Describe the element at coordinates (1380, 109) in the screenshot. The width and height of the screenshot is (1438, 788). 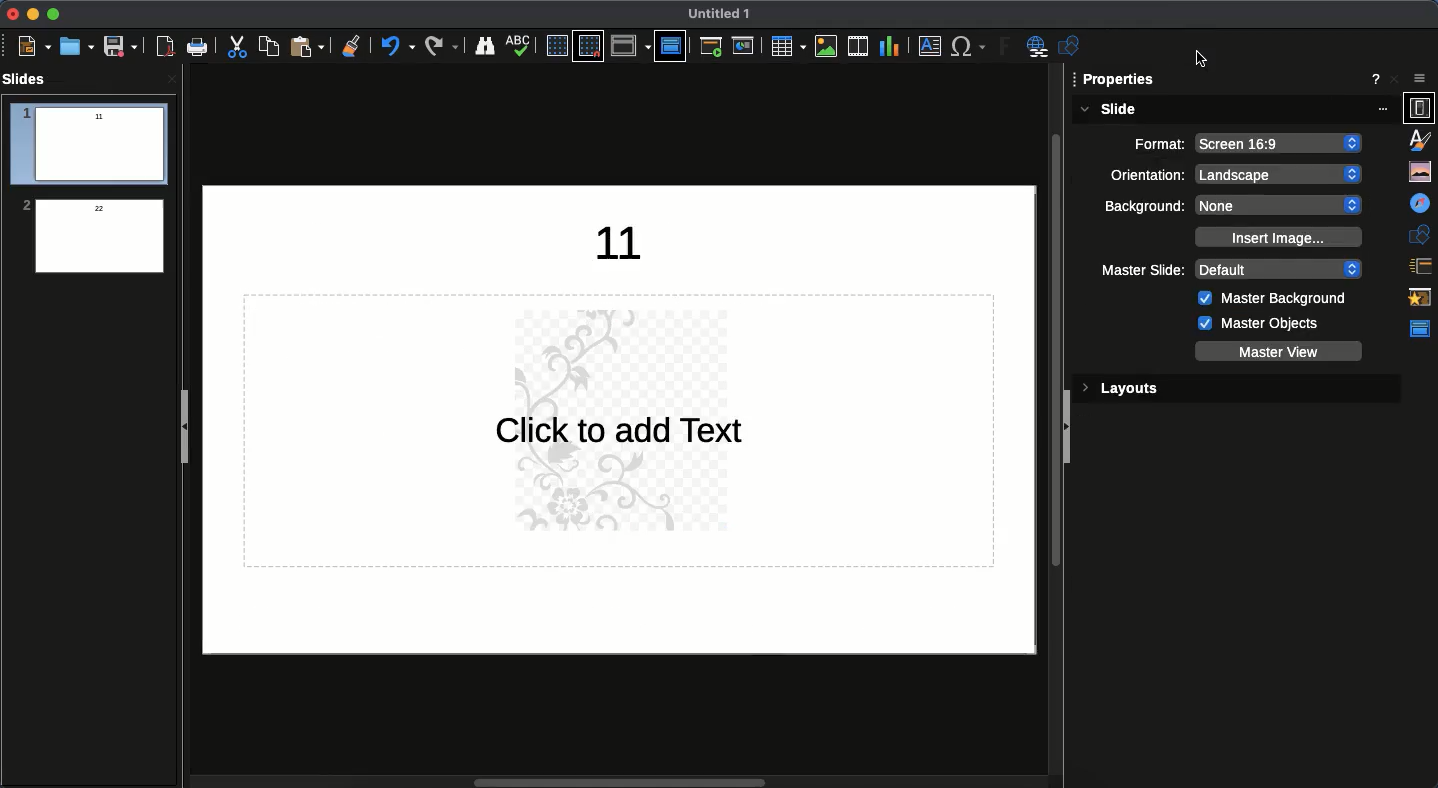
I see `options` at that location.